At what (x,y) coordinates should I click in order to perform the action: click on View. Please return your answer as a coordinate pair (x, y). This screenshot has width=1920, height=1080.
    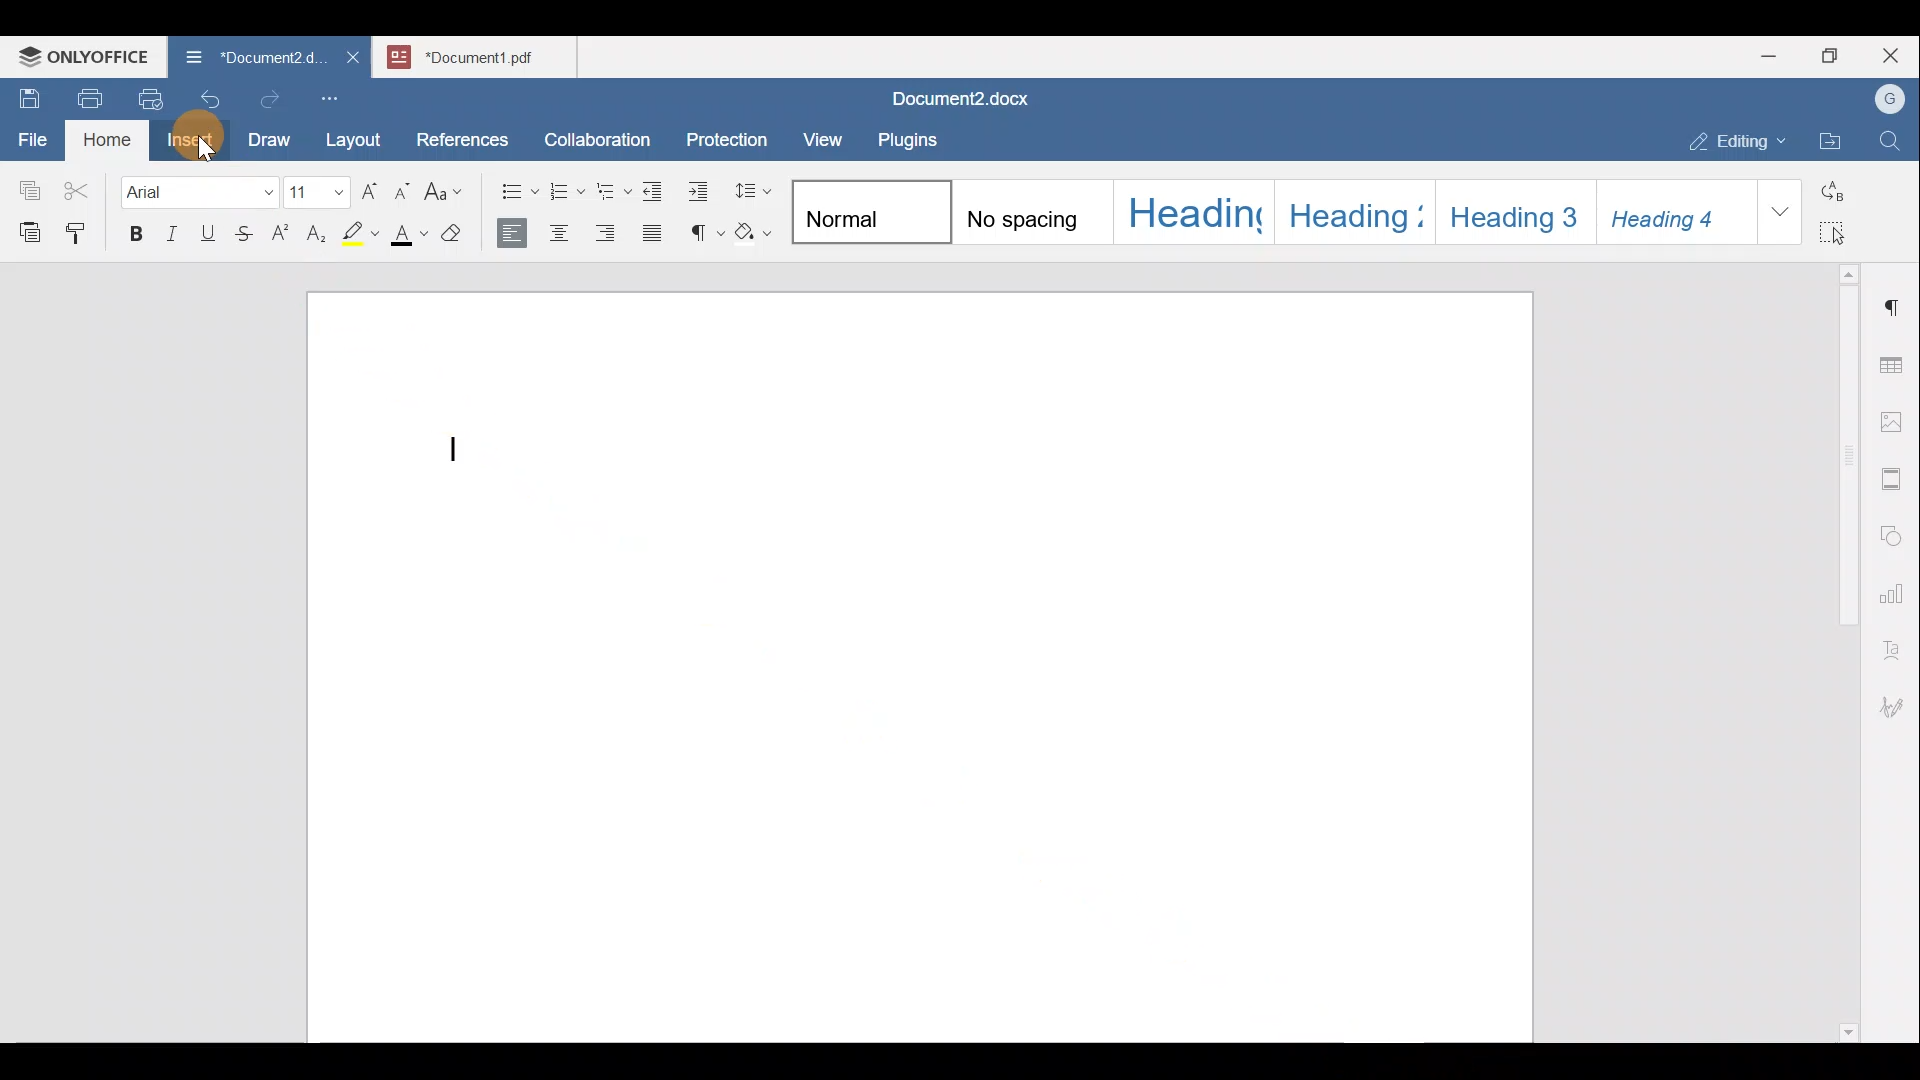
    Looking at the image, I should click on (824, 133).